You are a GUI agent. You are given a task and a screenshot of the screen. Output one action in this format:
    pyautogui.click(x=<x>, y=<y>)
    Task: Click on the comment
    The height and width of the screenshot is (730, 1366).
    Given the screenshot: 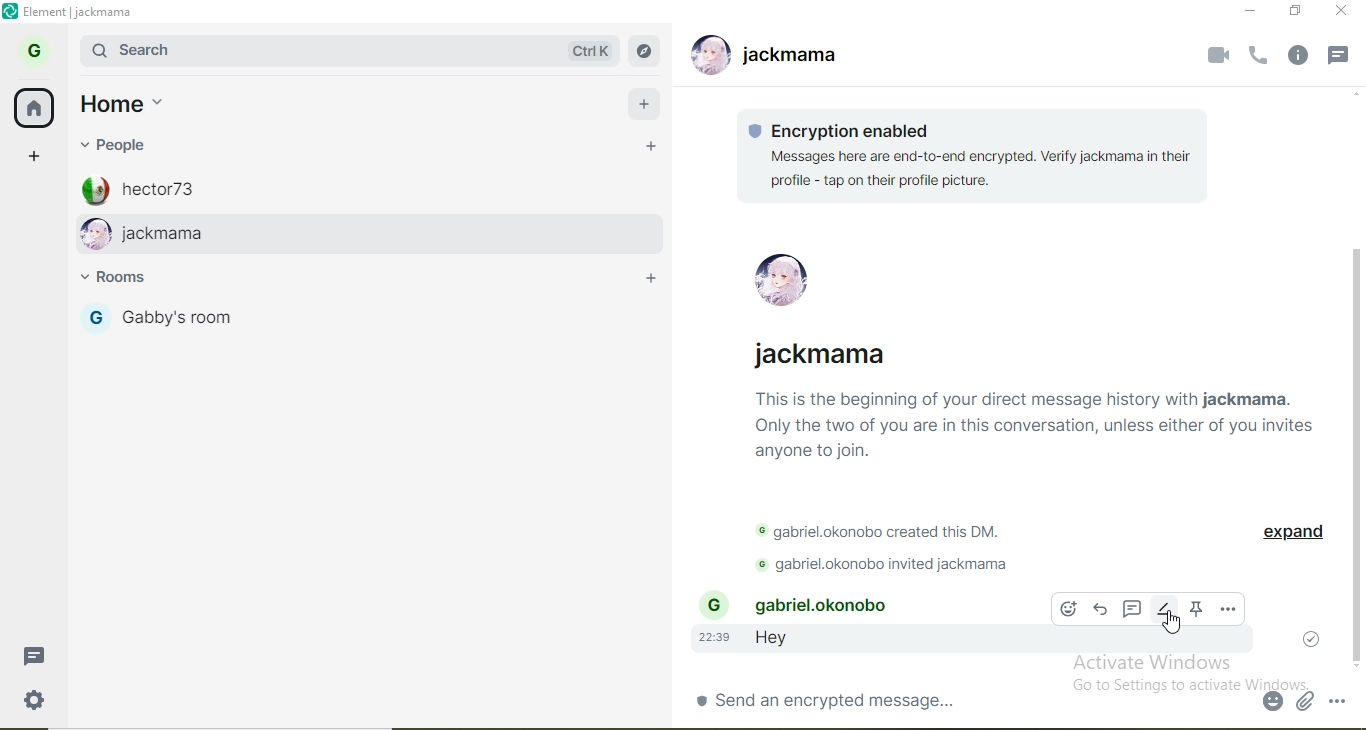 What is the action you would take?
    pyautogui.click(x=1131, y=610)
    